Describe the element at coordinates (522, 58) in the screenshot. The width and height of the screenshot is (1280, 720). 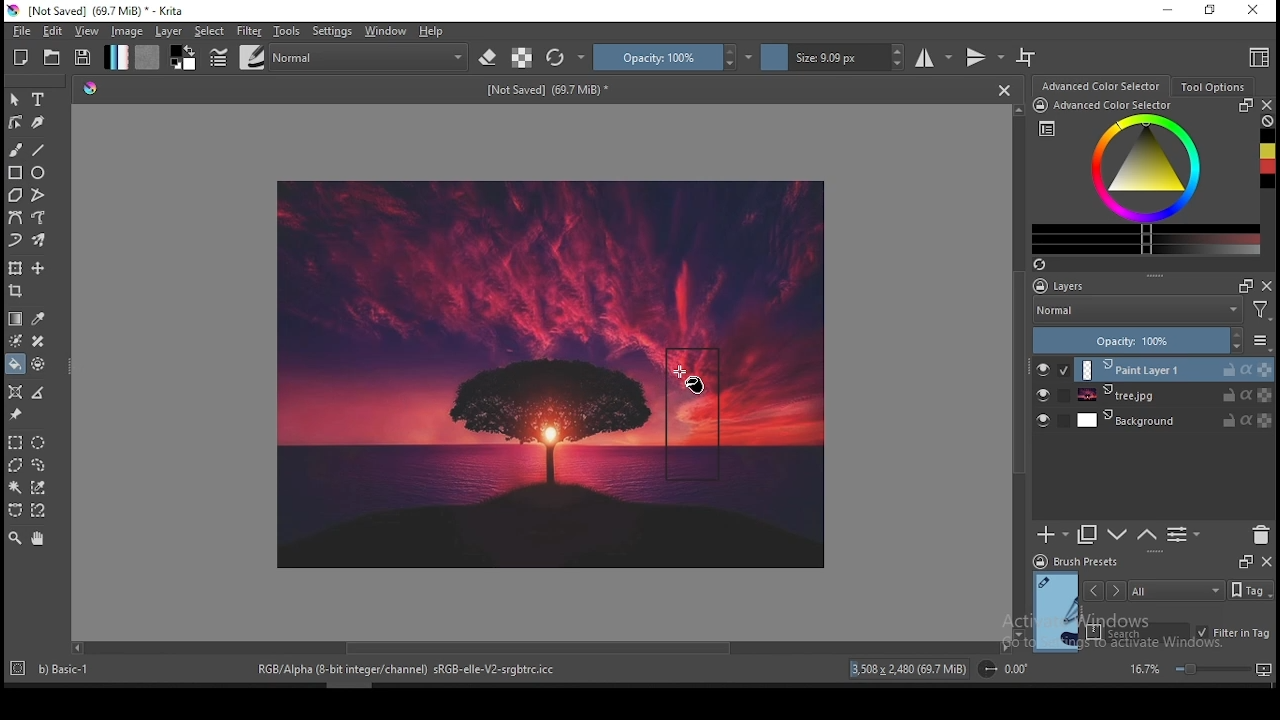
I see `preserve alpha` at that location.